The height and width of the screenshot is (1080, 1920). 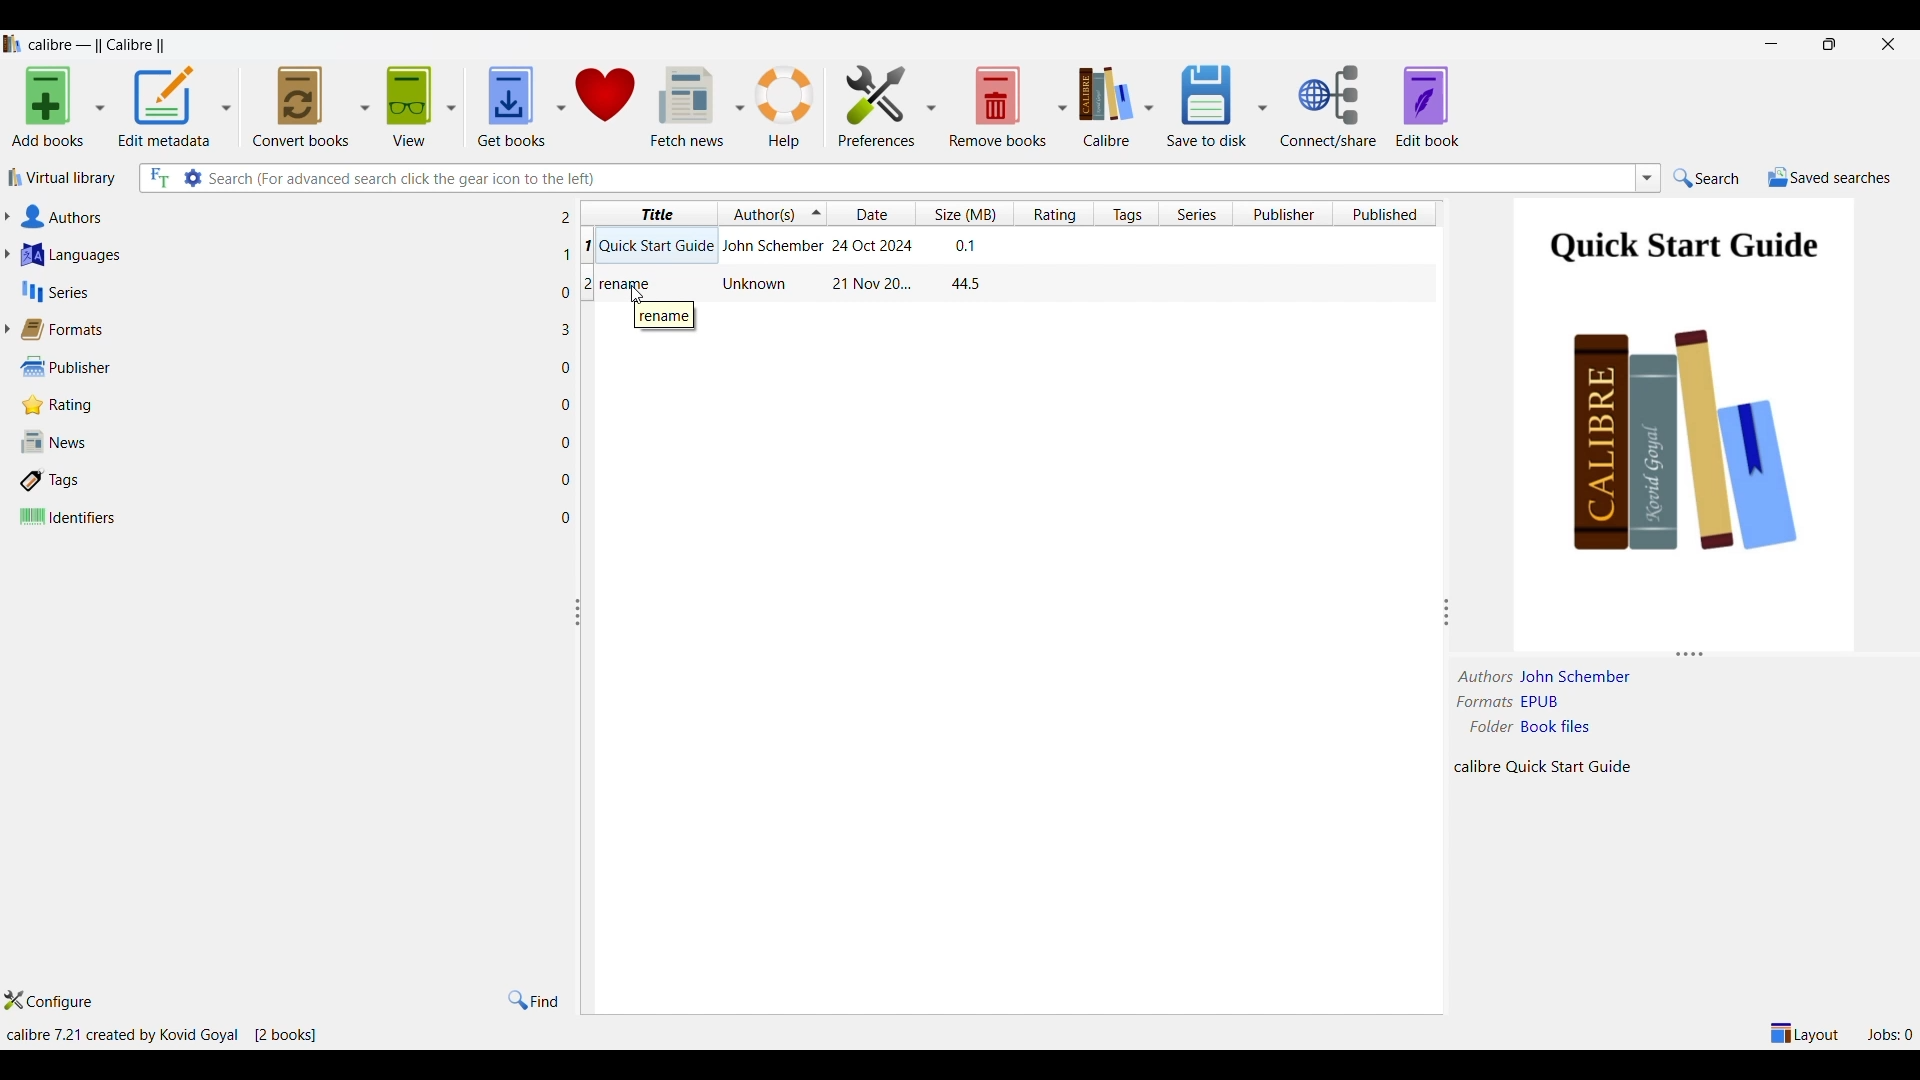 I want to click on Authors column, current sorting, so click(x=773, y=213).